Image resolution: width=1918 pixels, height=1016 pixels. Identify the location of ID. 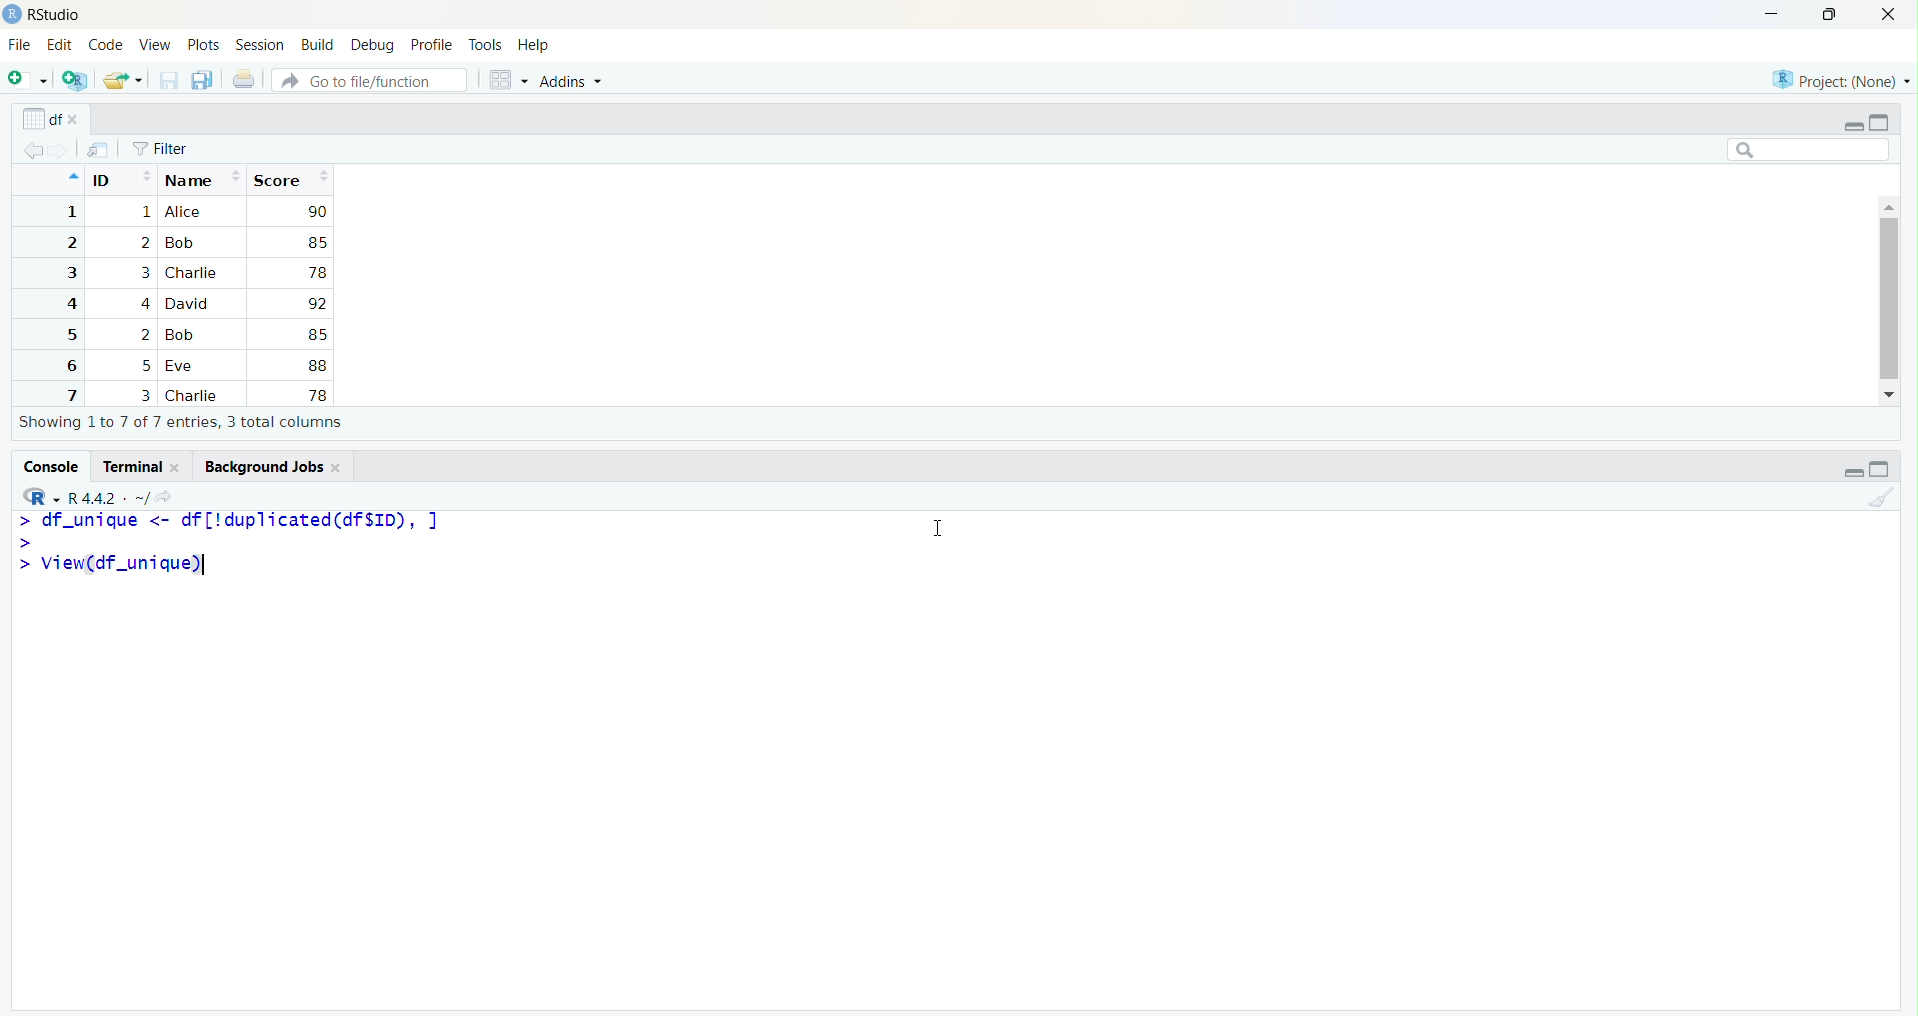
(121, 177).